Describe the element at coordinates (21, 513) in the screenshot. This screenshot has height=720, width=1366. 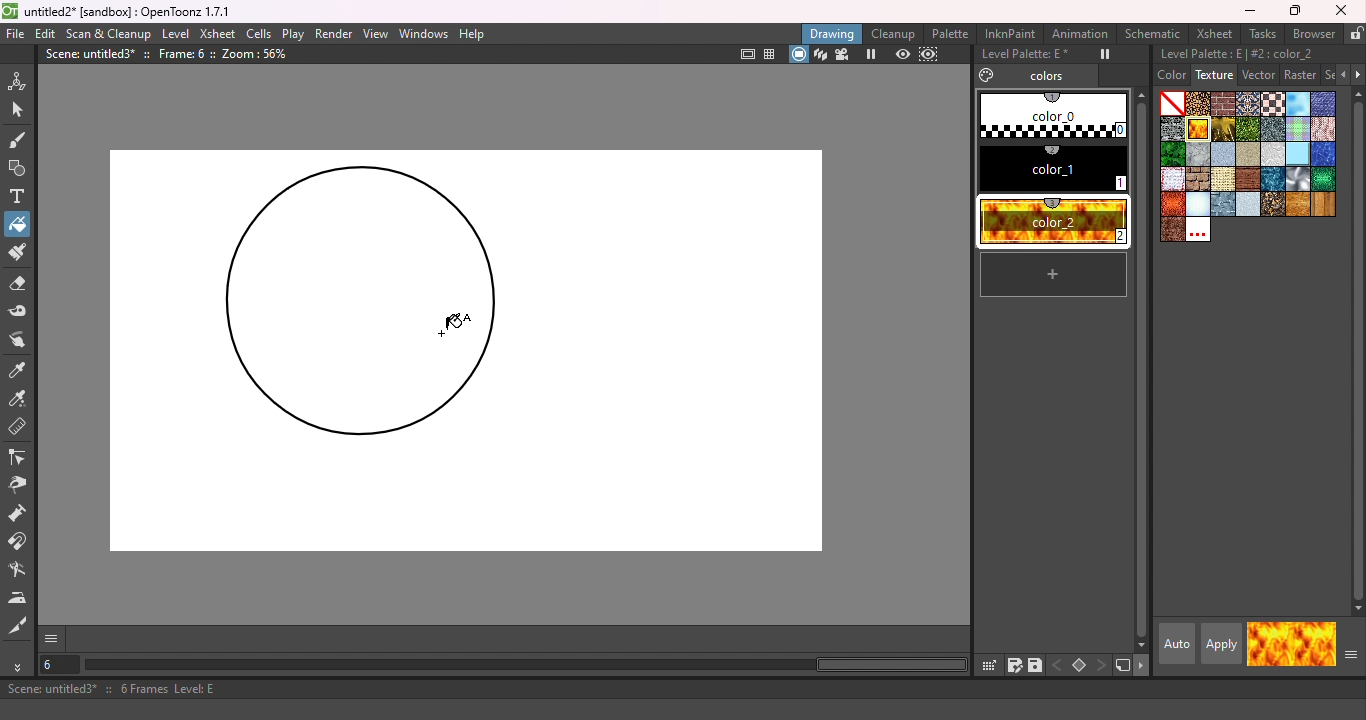
I see `Pump tool` at that location.